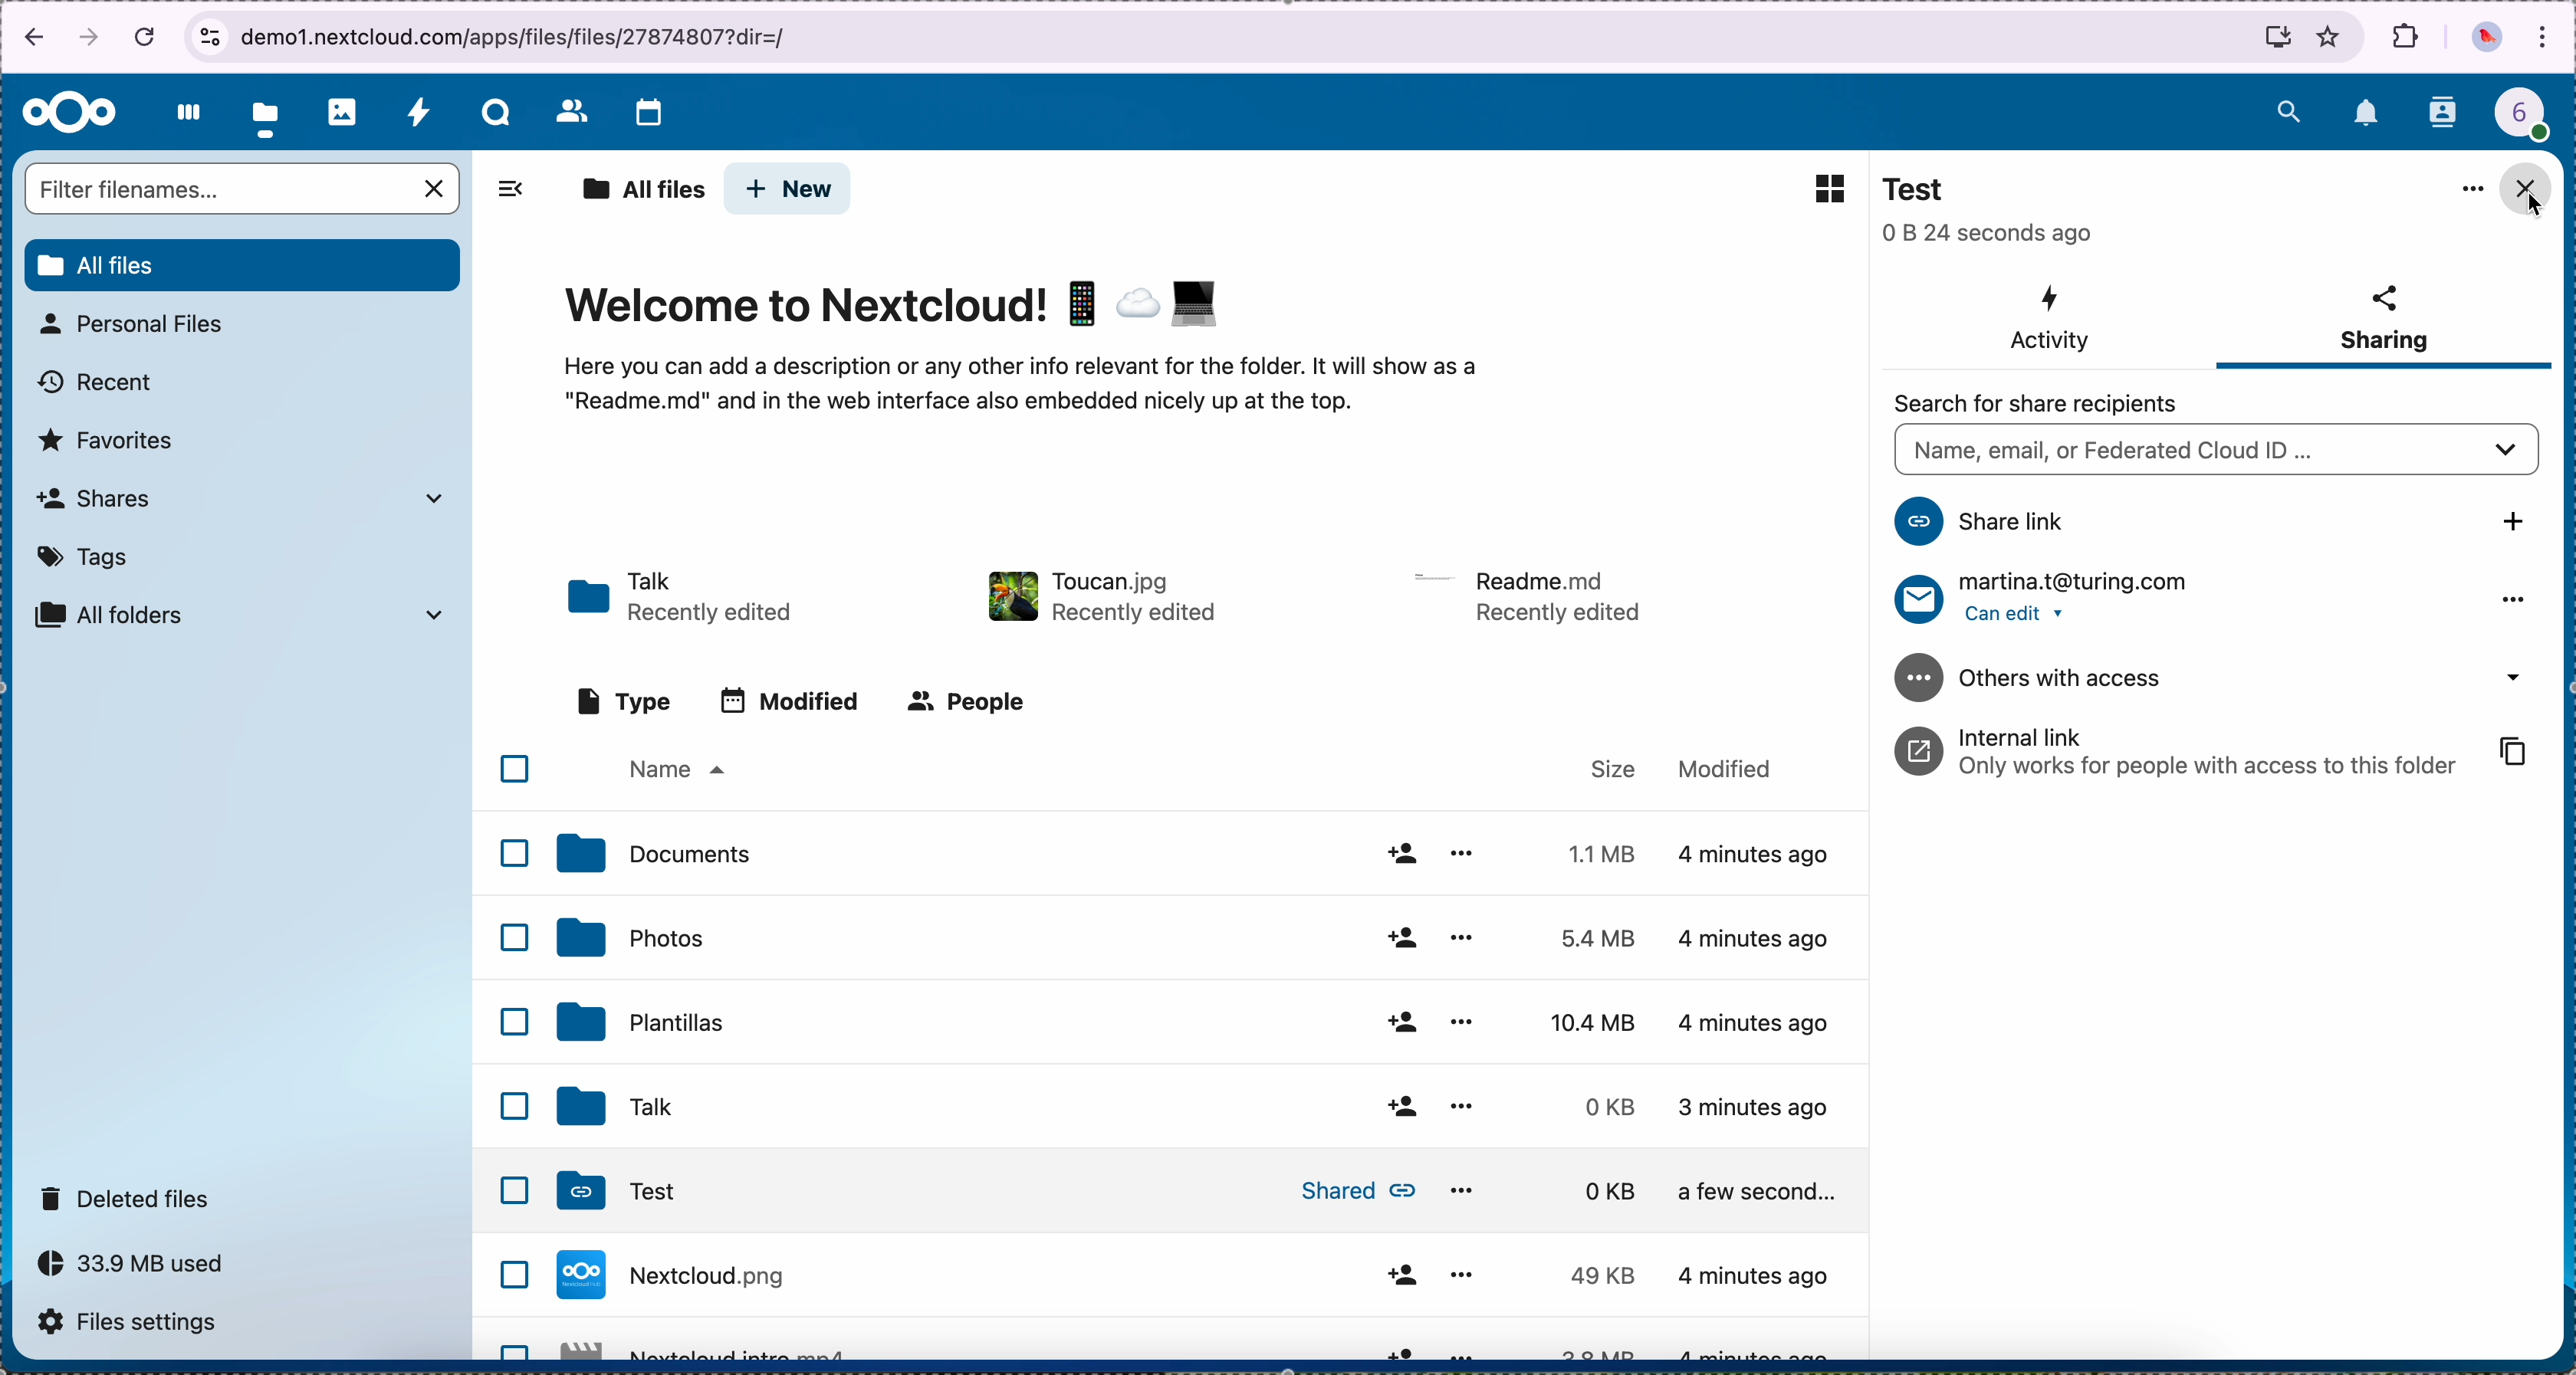 The height and width of the screenshot is (1375, 2576). Describe the element at coordinates (418, 111) in the screenshot. I see `activity` at that location.